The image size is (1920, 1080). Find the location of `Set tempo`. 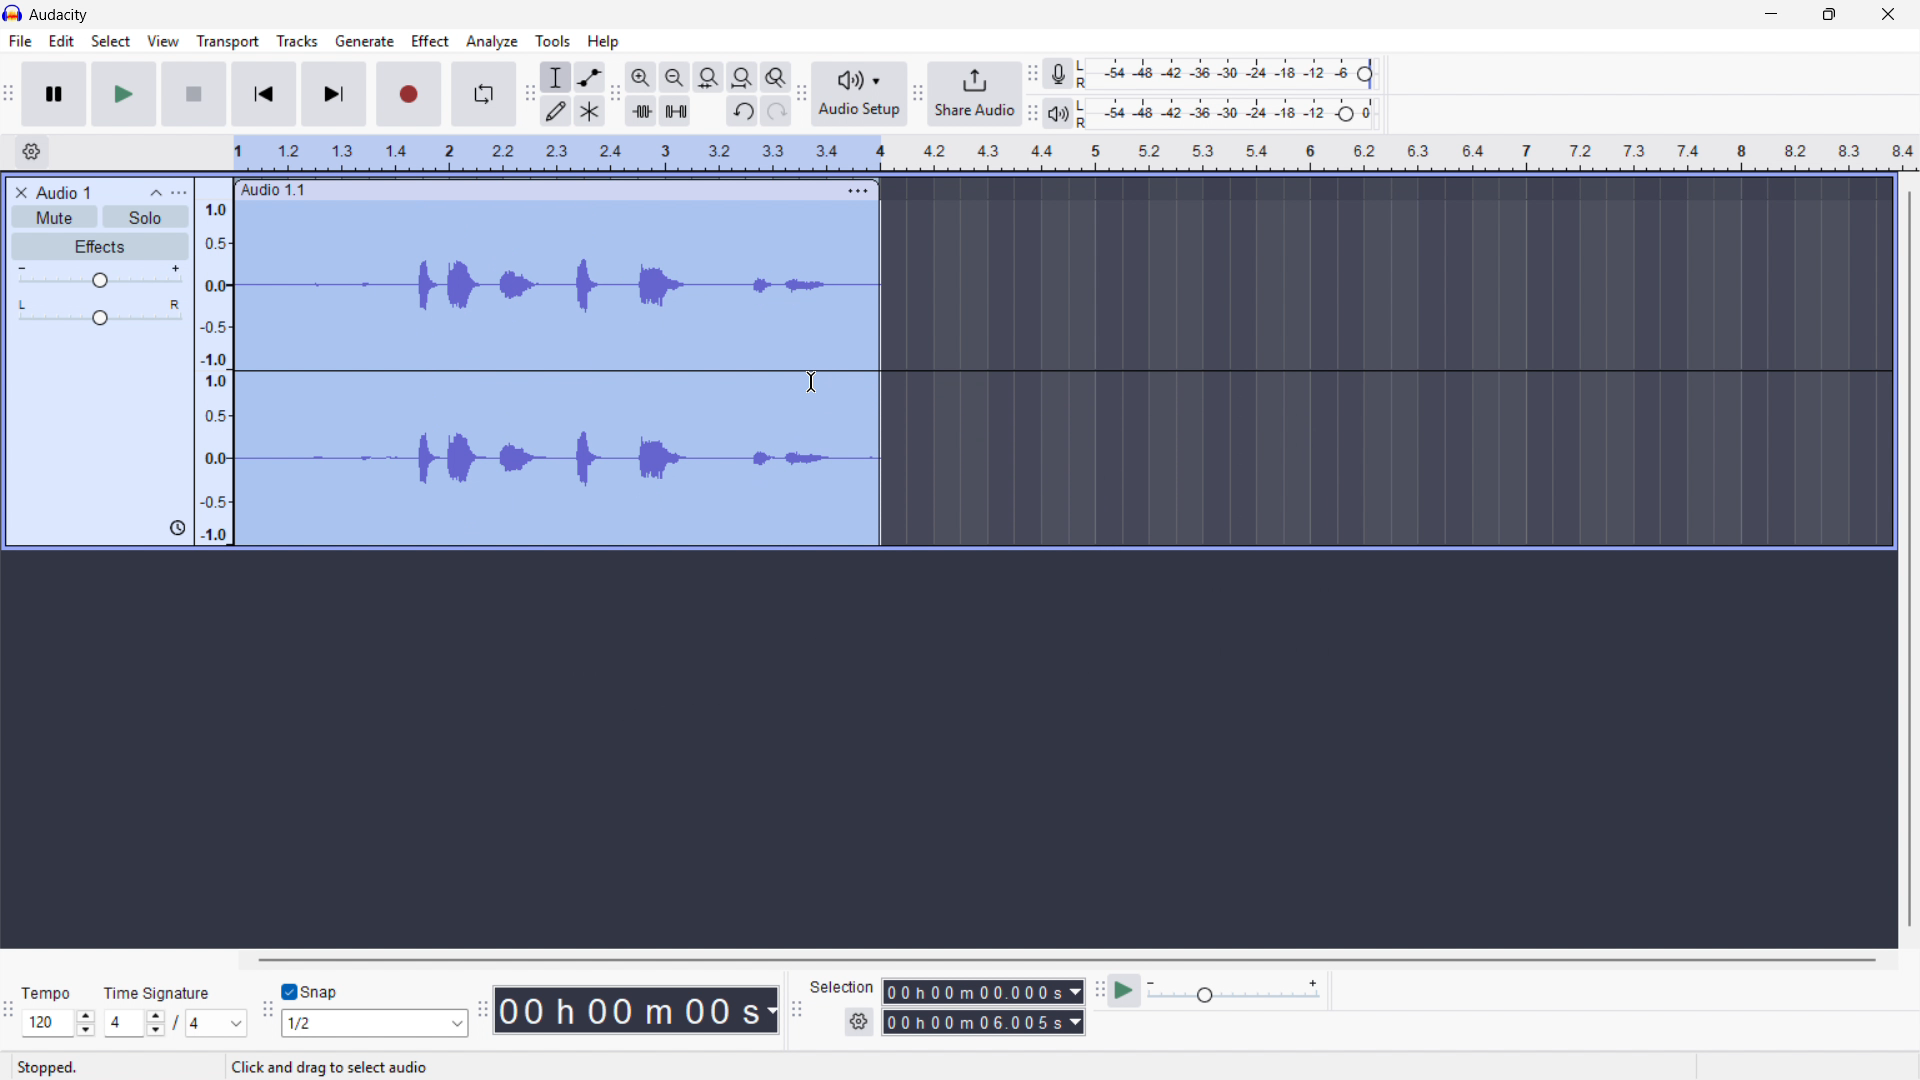

Set tempo is located at coordinates (57, 1012).